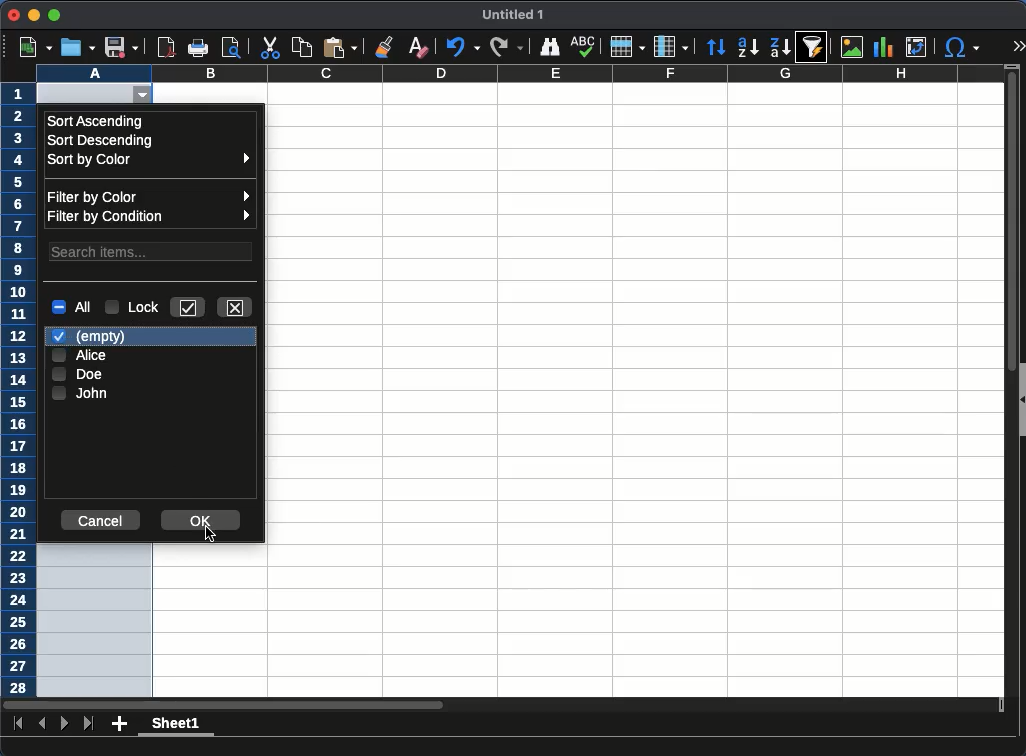 The image size is (1026, 756). What do you see at coordinates (82, 355) in the screenshot?
I see `Alice` at bounding box center [82, 355].